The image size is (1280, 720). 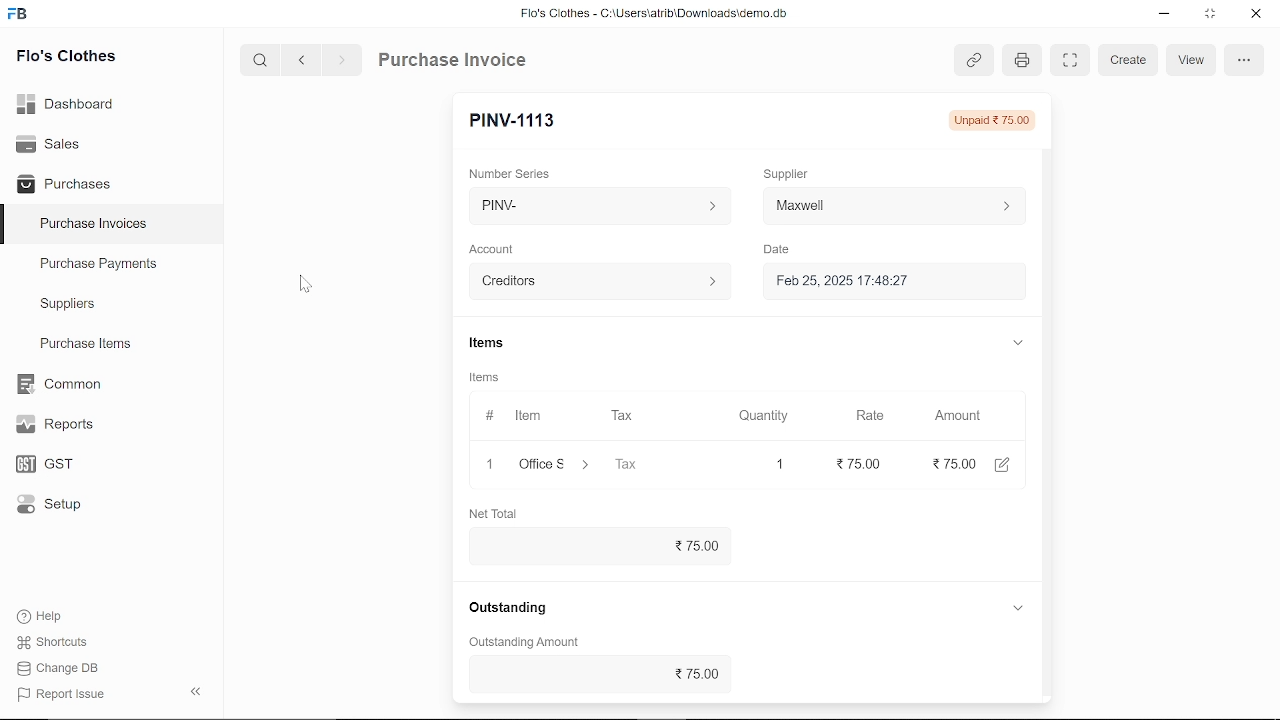 What do you see at coordinates (305, 287) in the screenshot?
I see `cursor` at bounding box center [305, 287].